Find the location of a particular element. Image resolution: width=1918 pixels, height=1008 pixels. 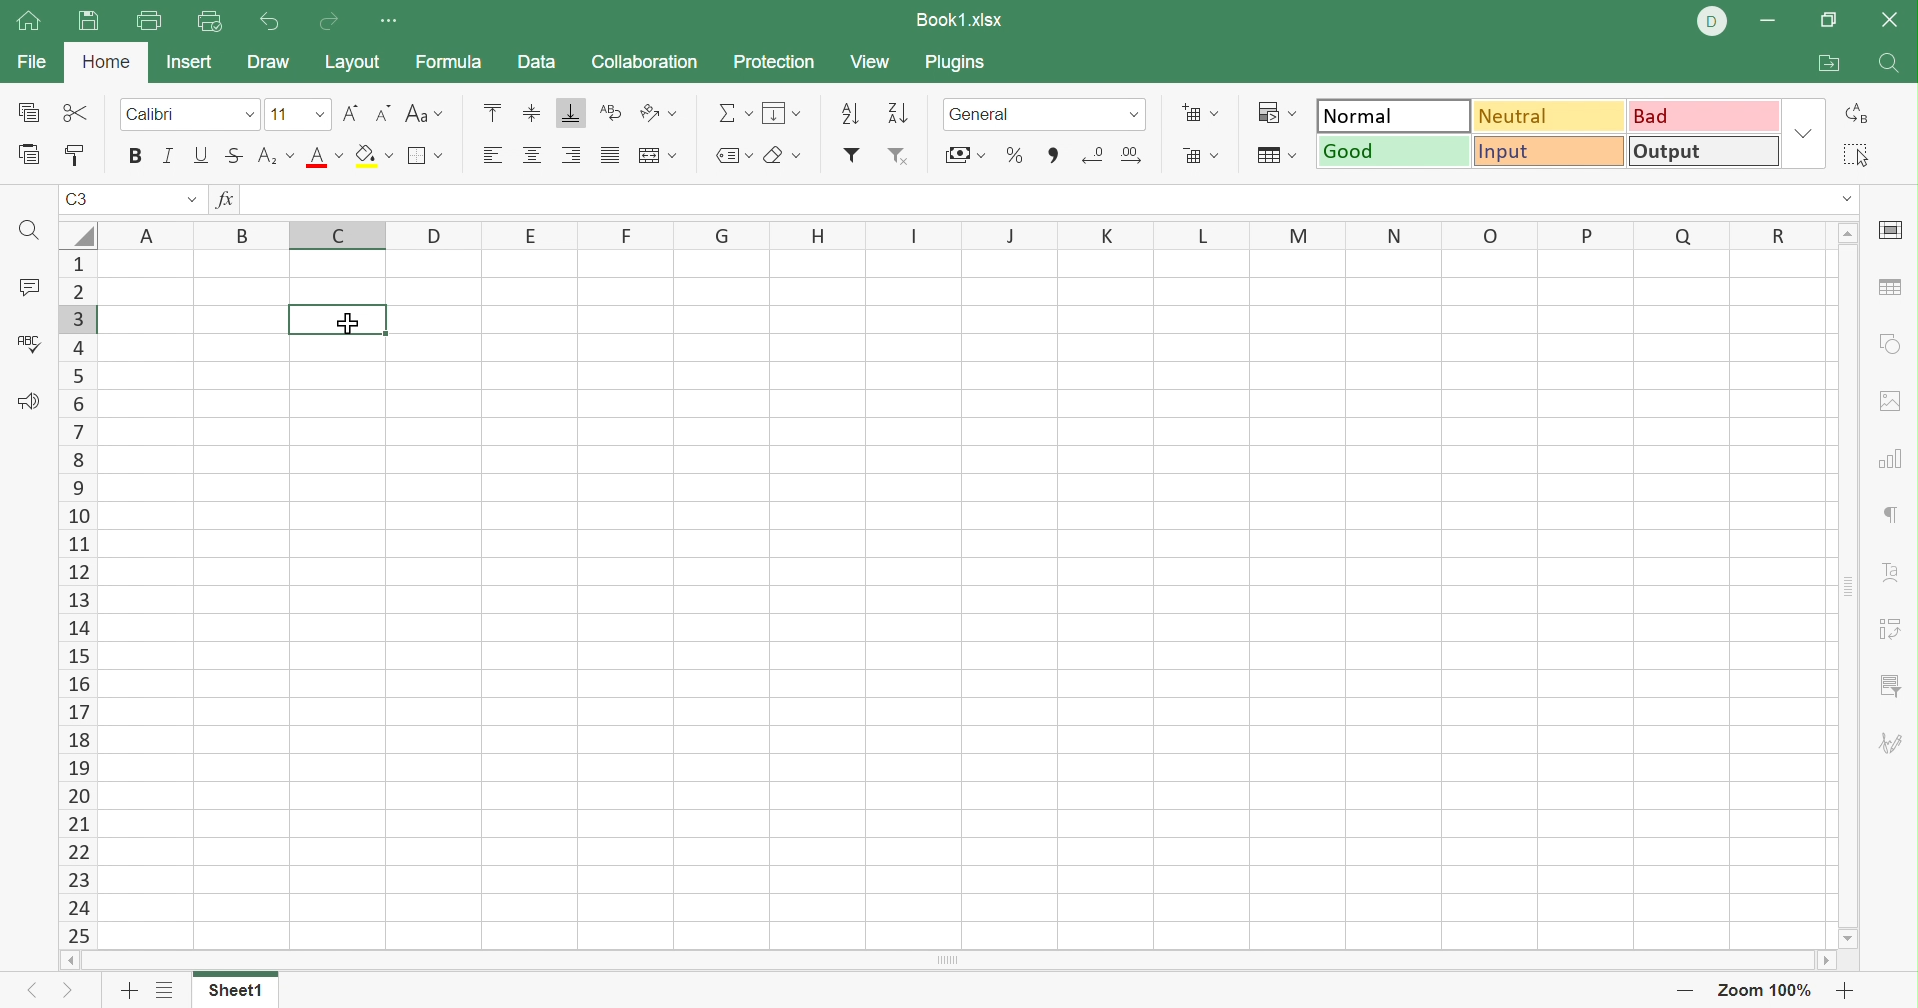

Superscript / subscript is located at coordinates (278, 157).